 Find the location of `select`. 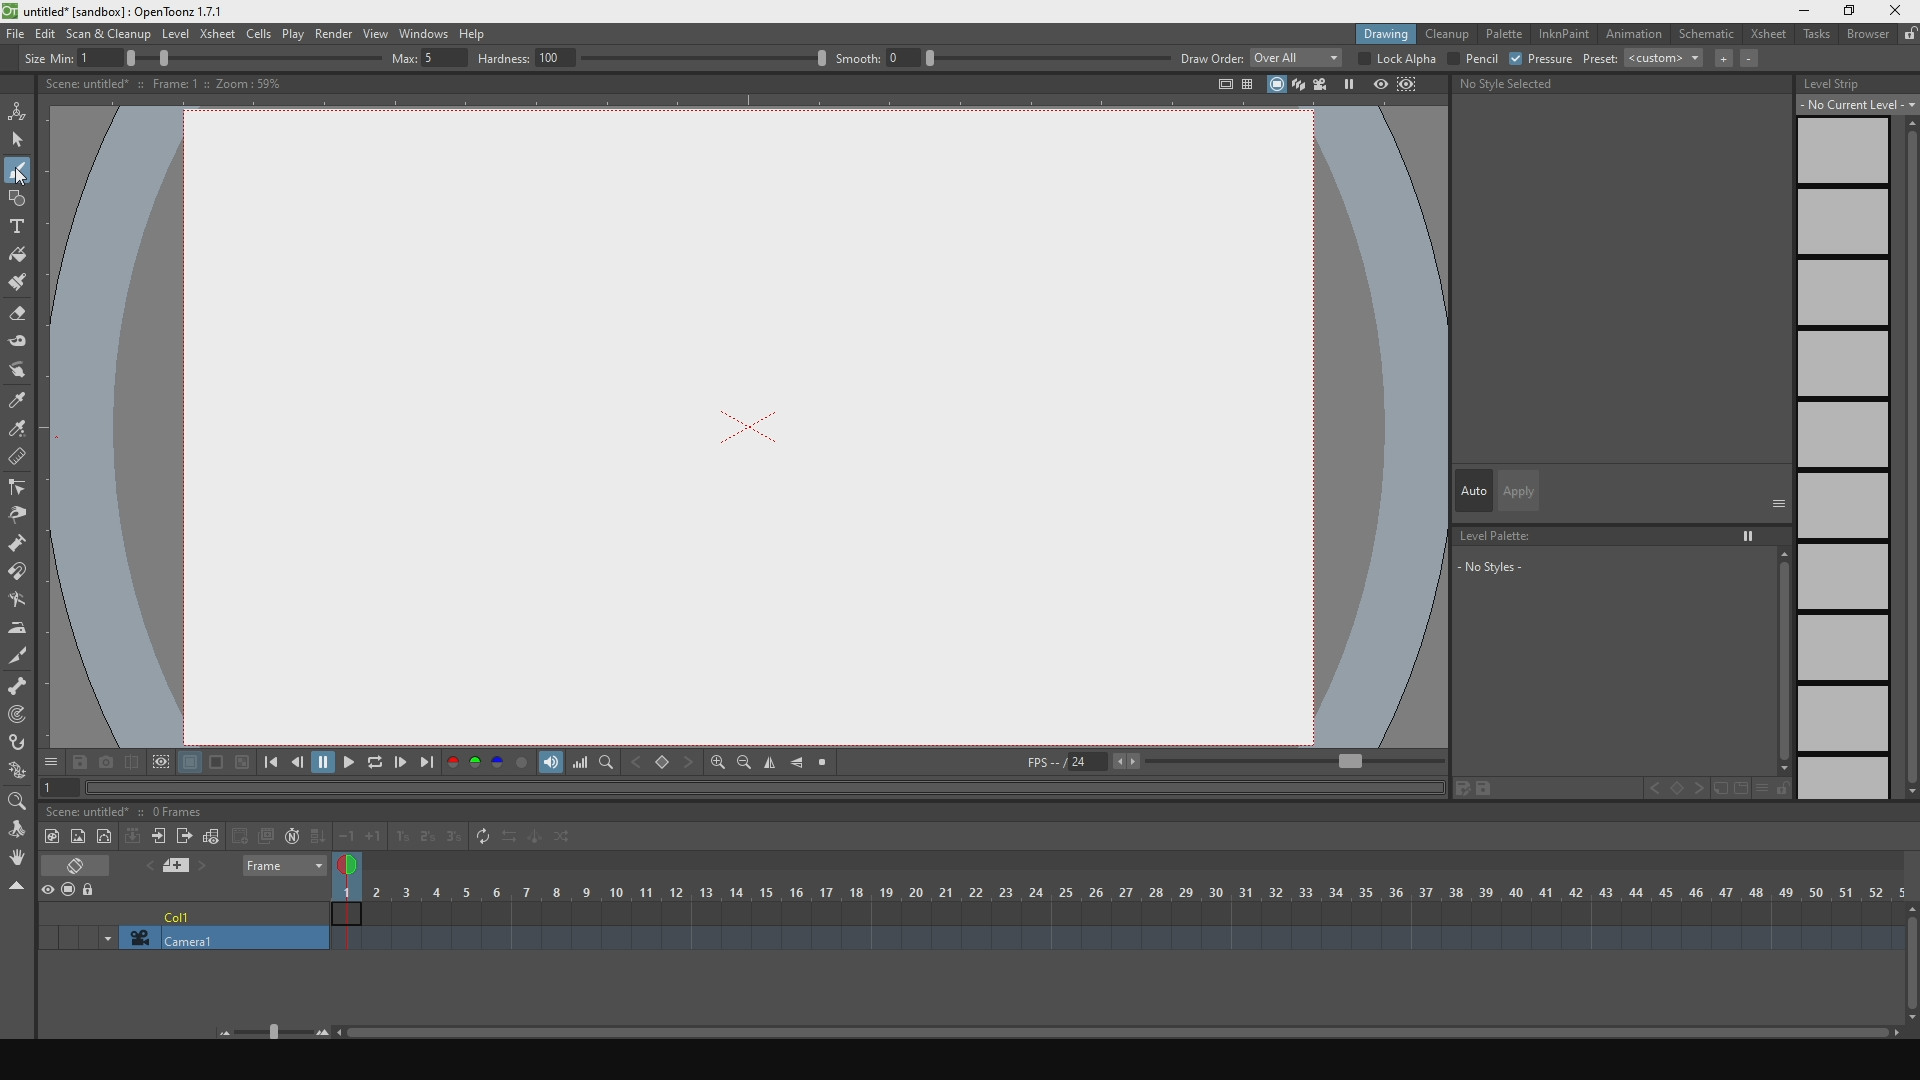

select is located at coordinates (19, 140).